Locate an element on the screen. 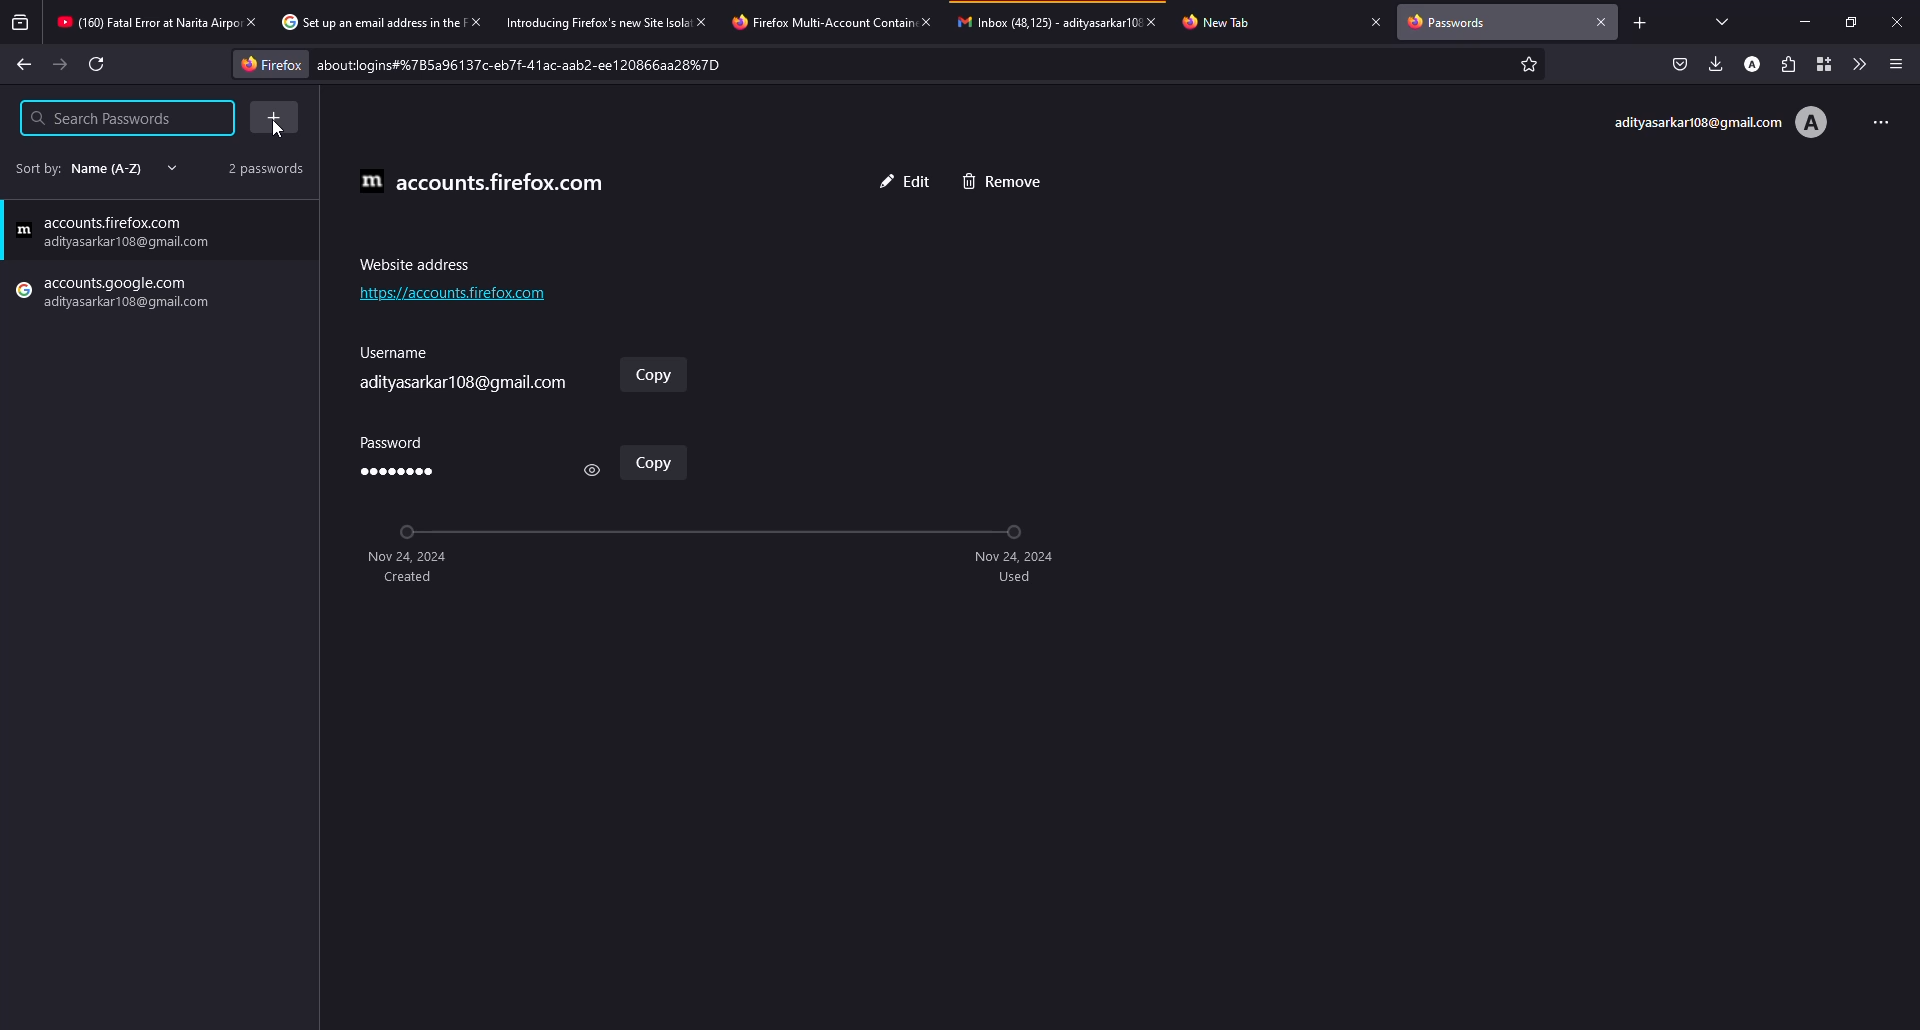 The width and height of the screenshot is (1920, 1030). forward is located at coordinates (61, 65).